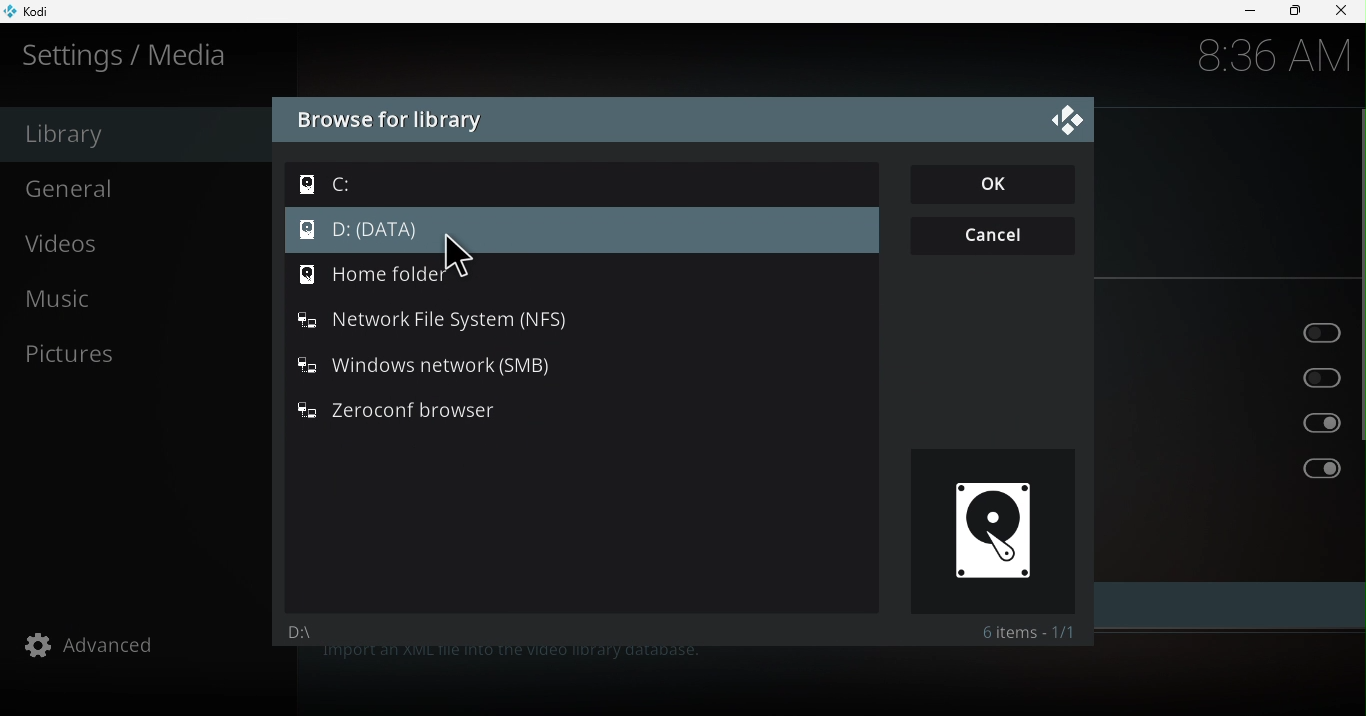 The image size is (1366, 716). I want to click on C:, so click(327, 186).